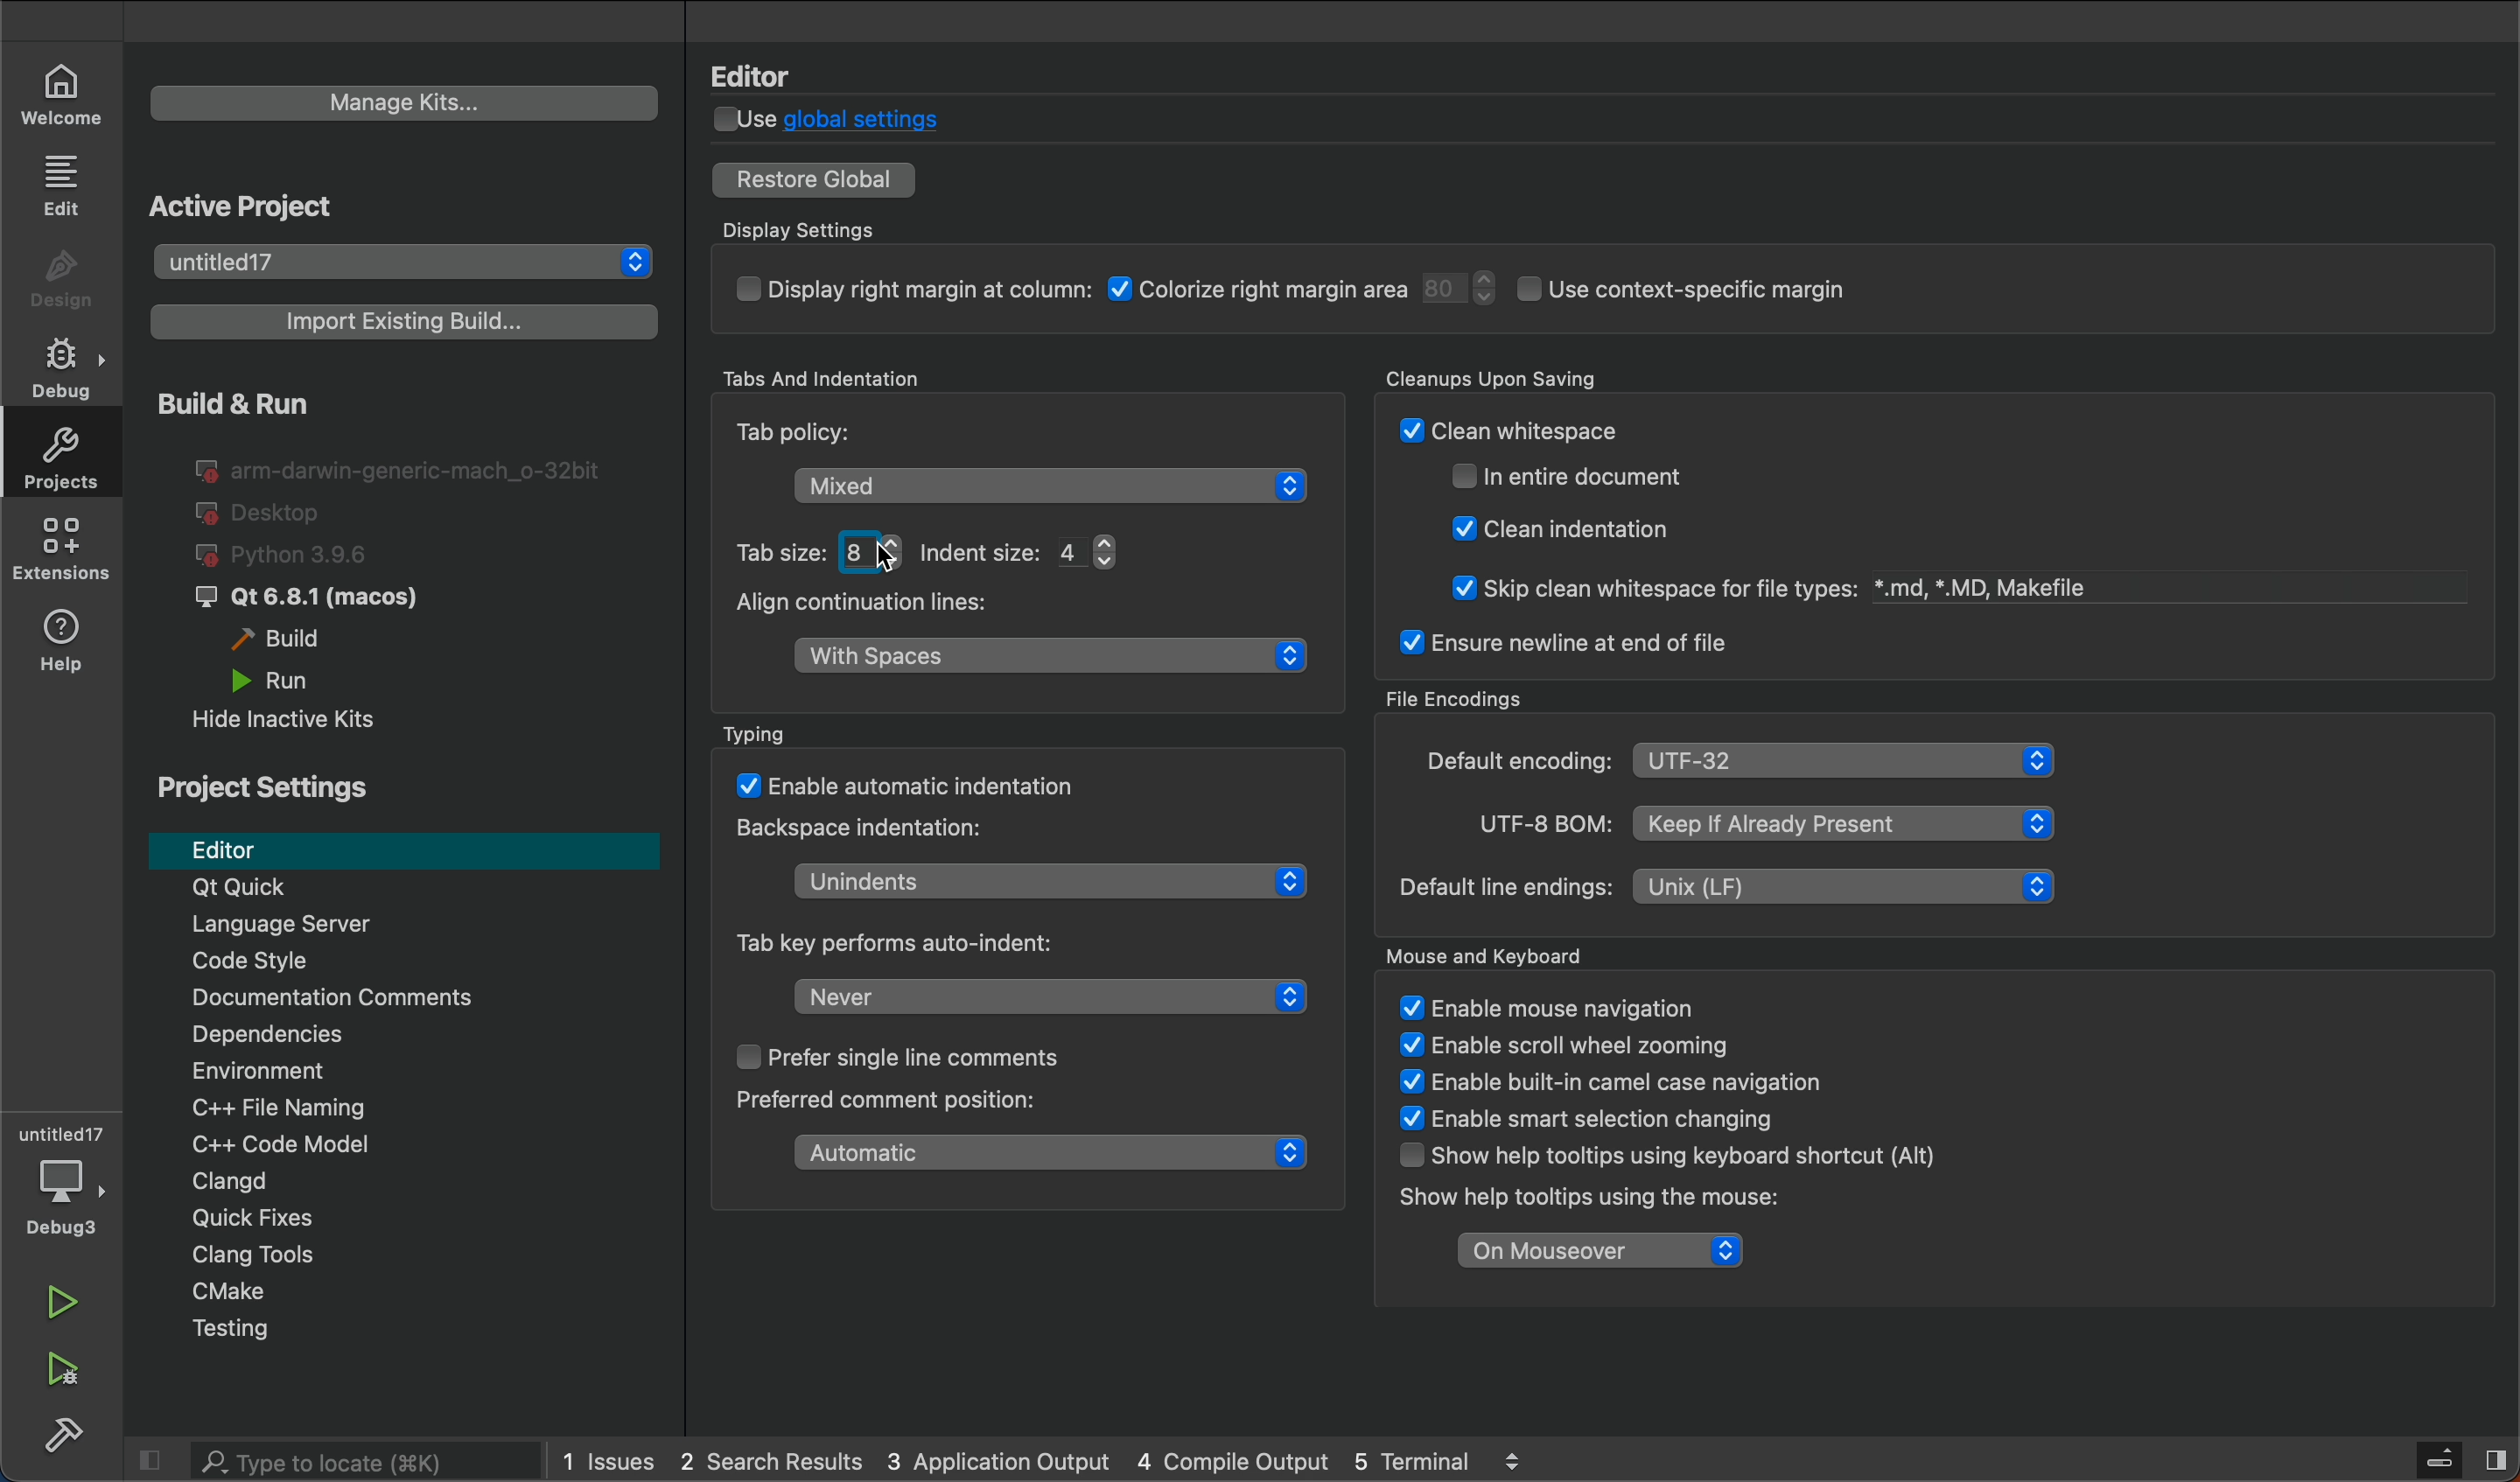 This screenshot has height=1482, width=2520. I want to click on select project, so click(405, 262).